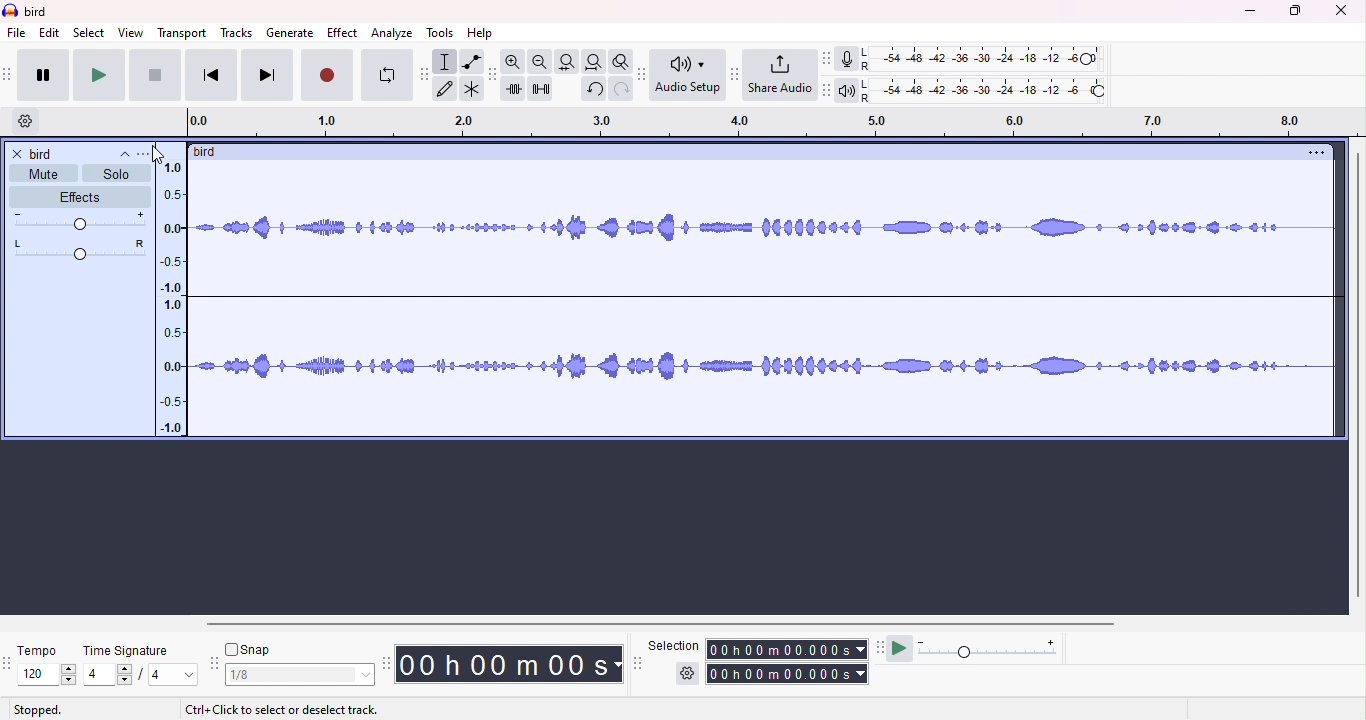 The image size is (1366, 720). I want to click on play at speed tool bar, so click(883, 649).